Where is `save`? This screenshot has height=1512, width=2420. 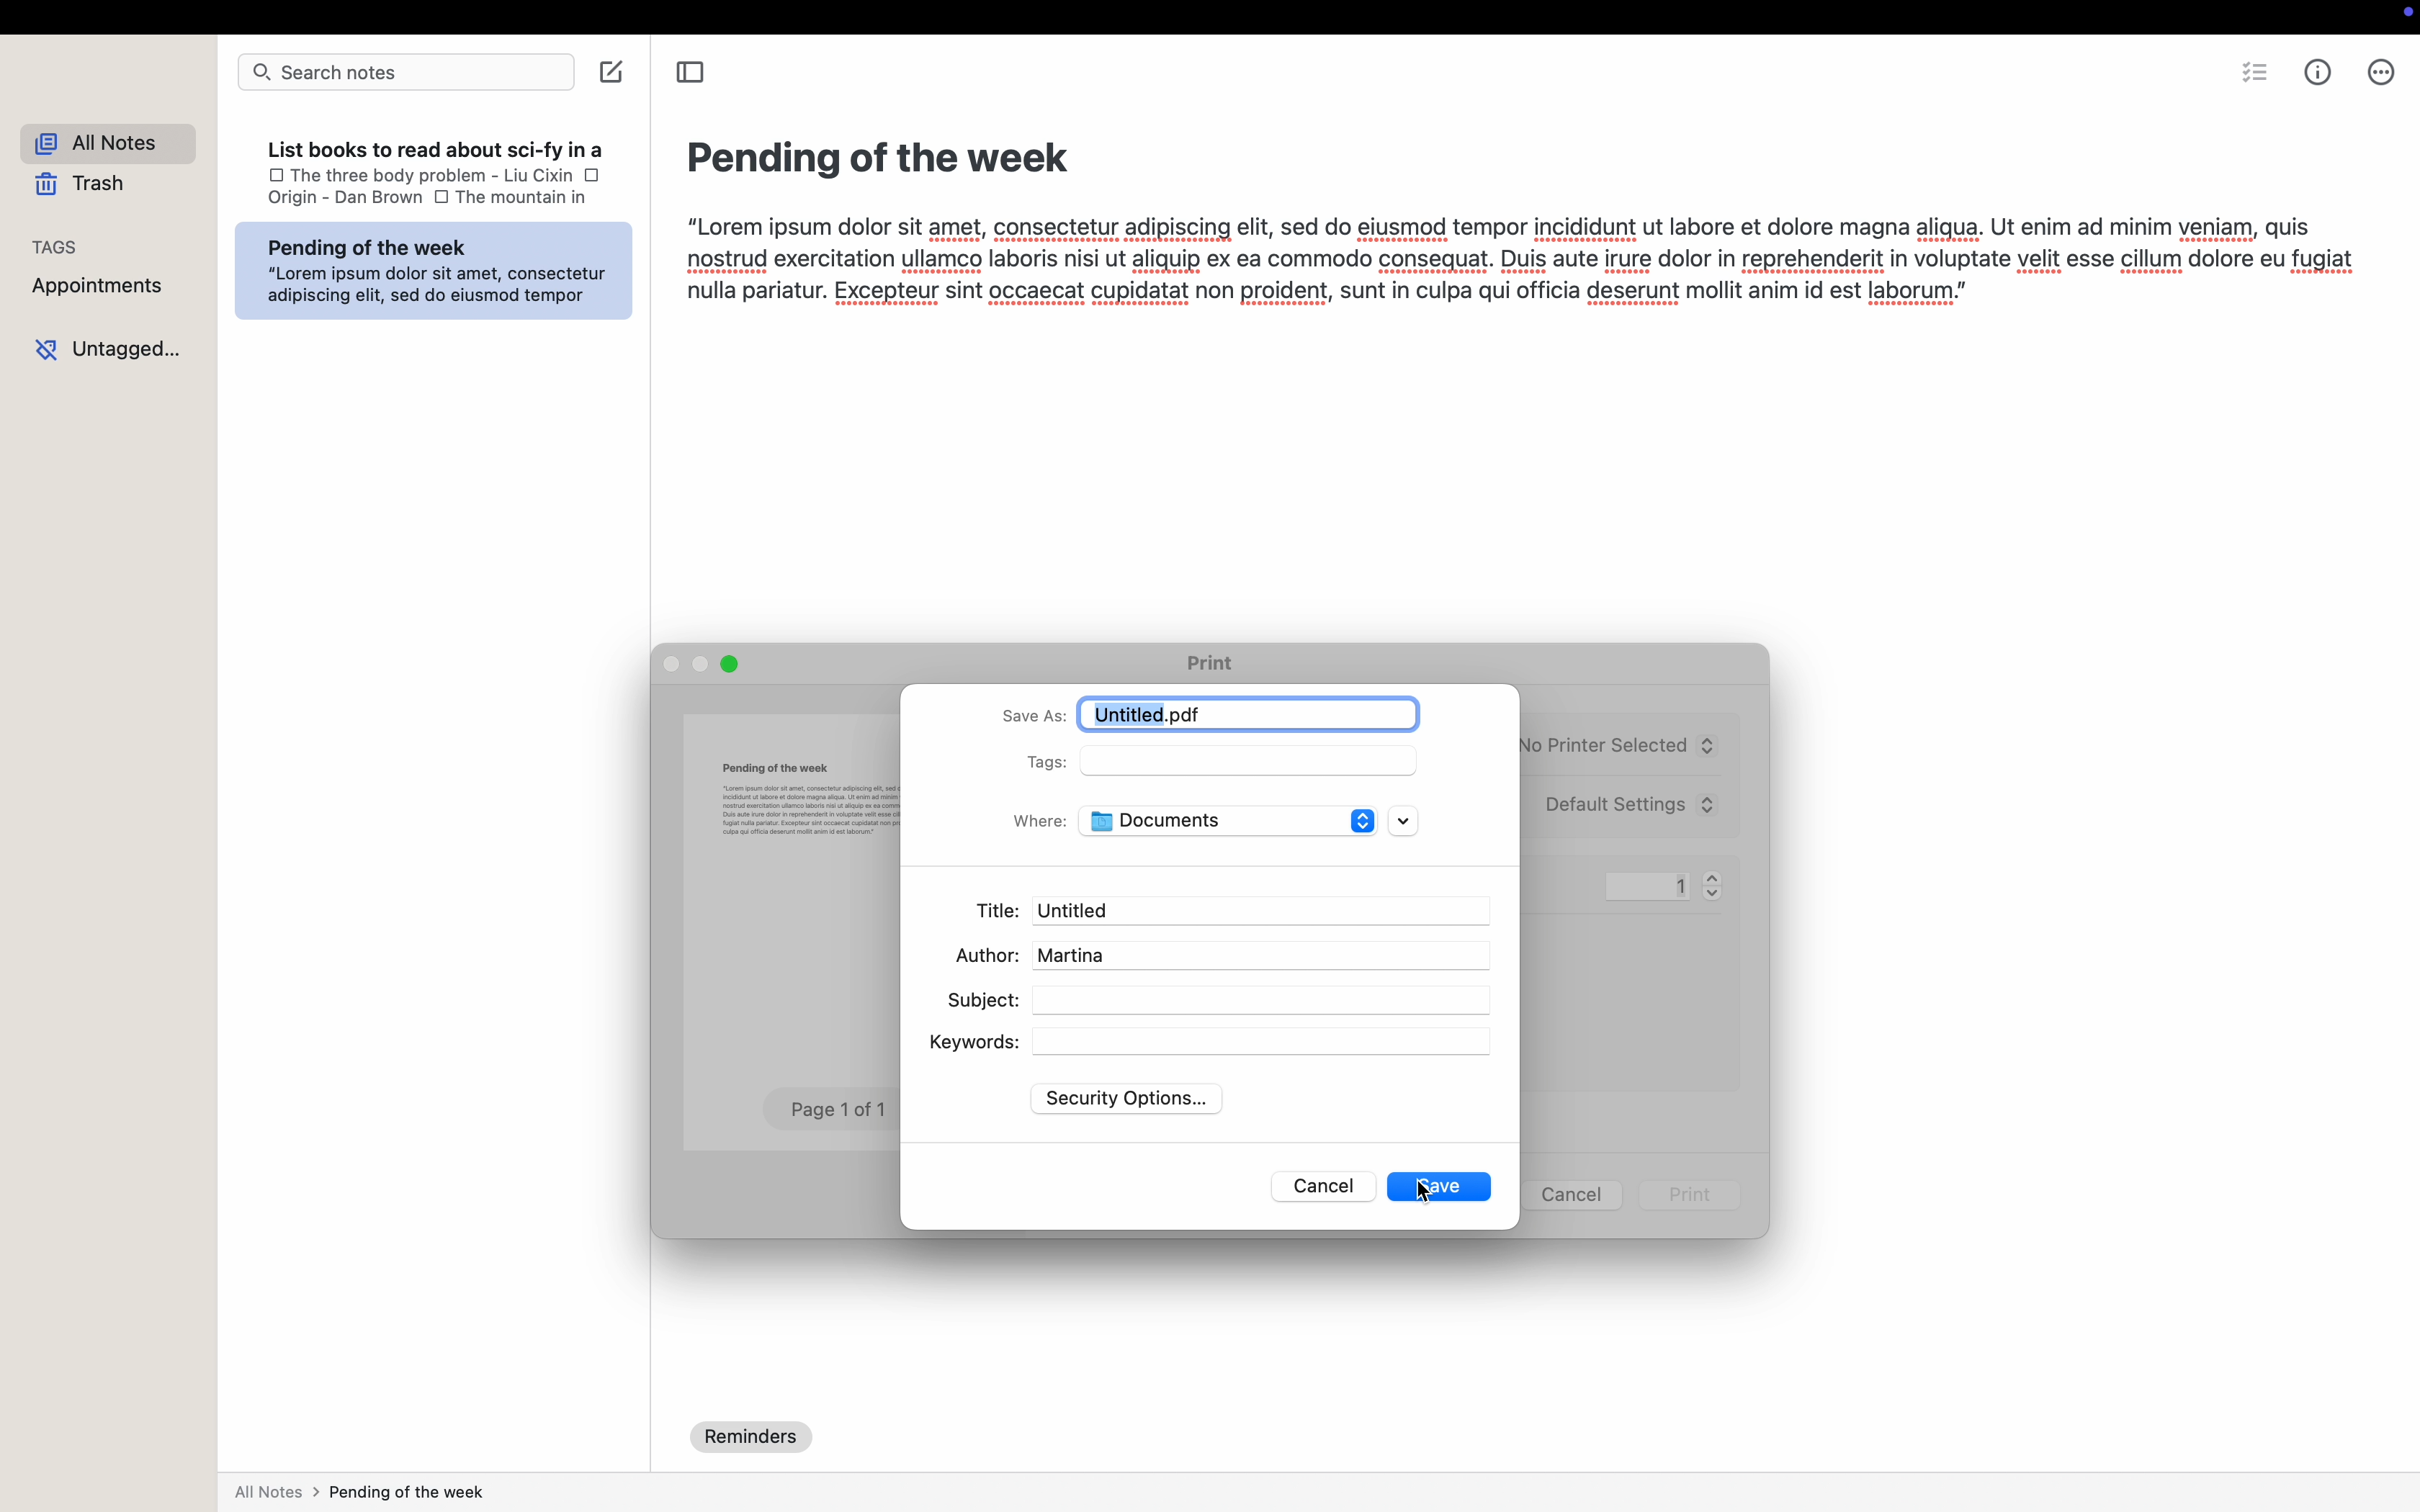 save is located at coordinates (1443, 1187).